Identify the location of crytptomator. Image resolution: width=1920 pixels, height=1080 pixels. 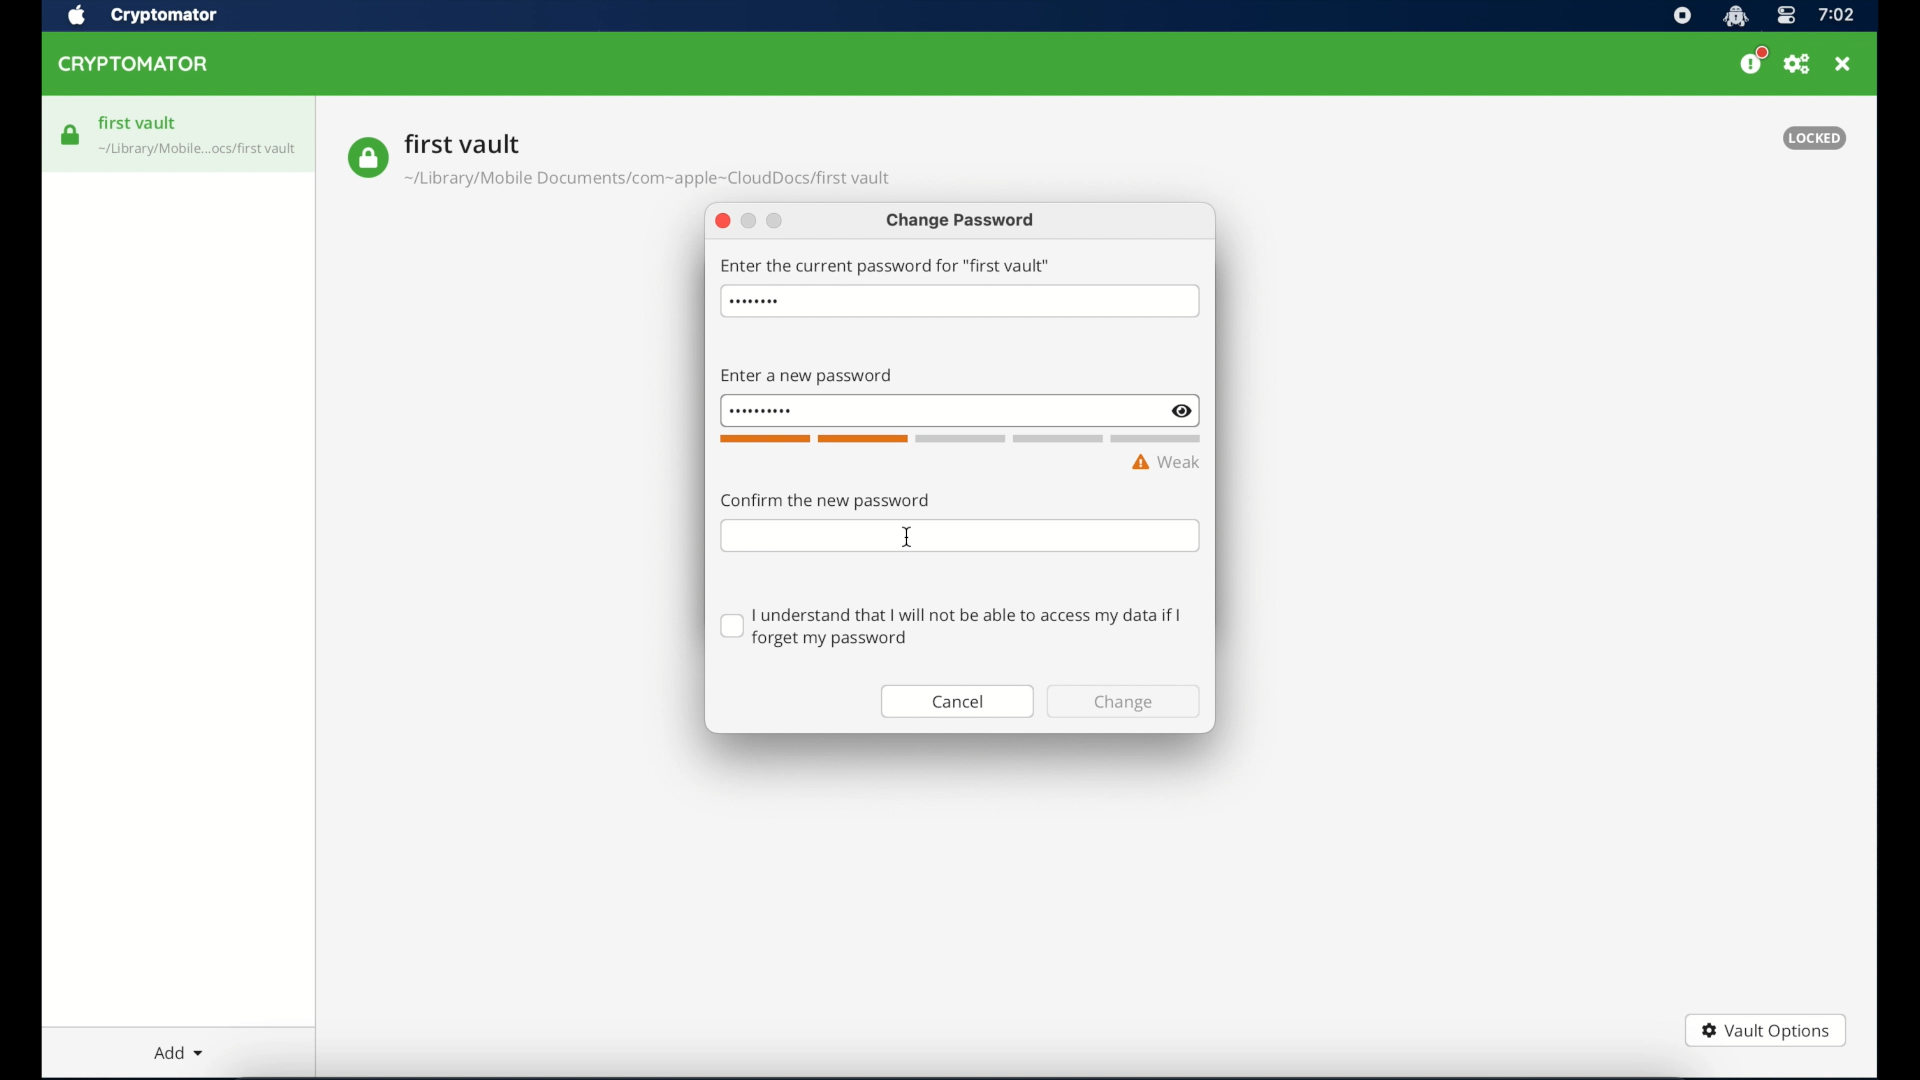
(163, 17).